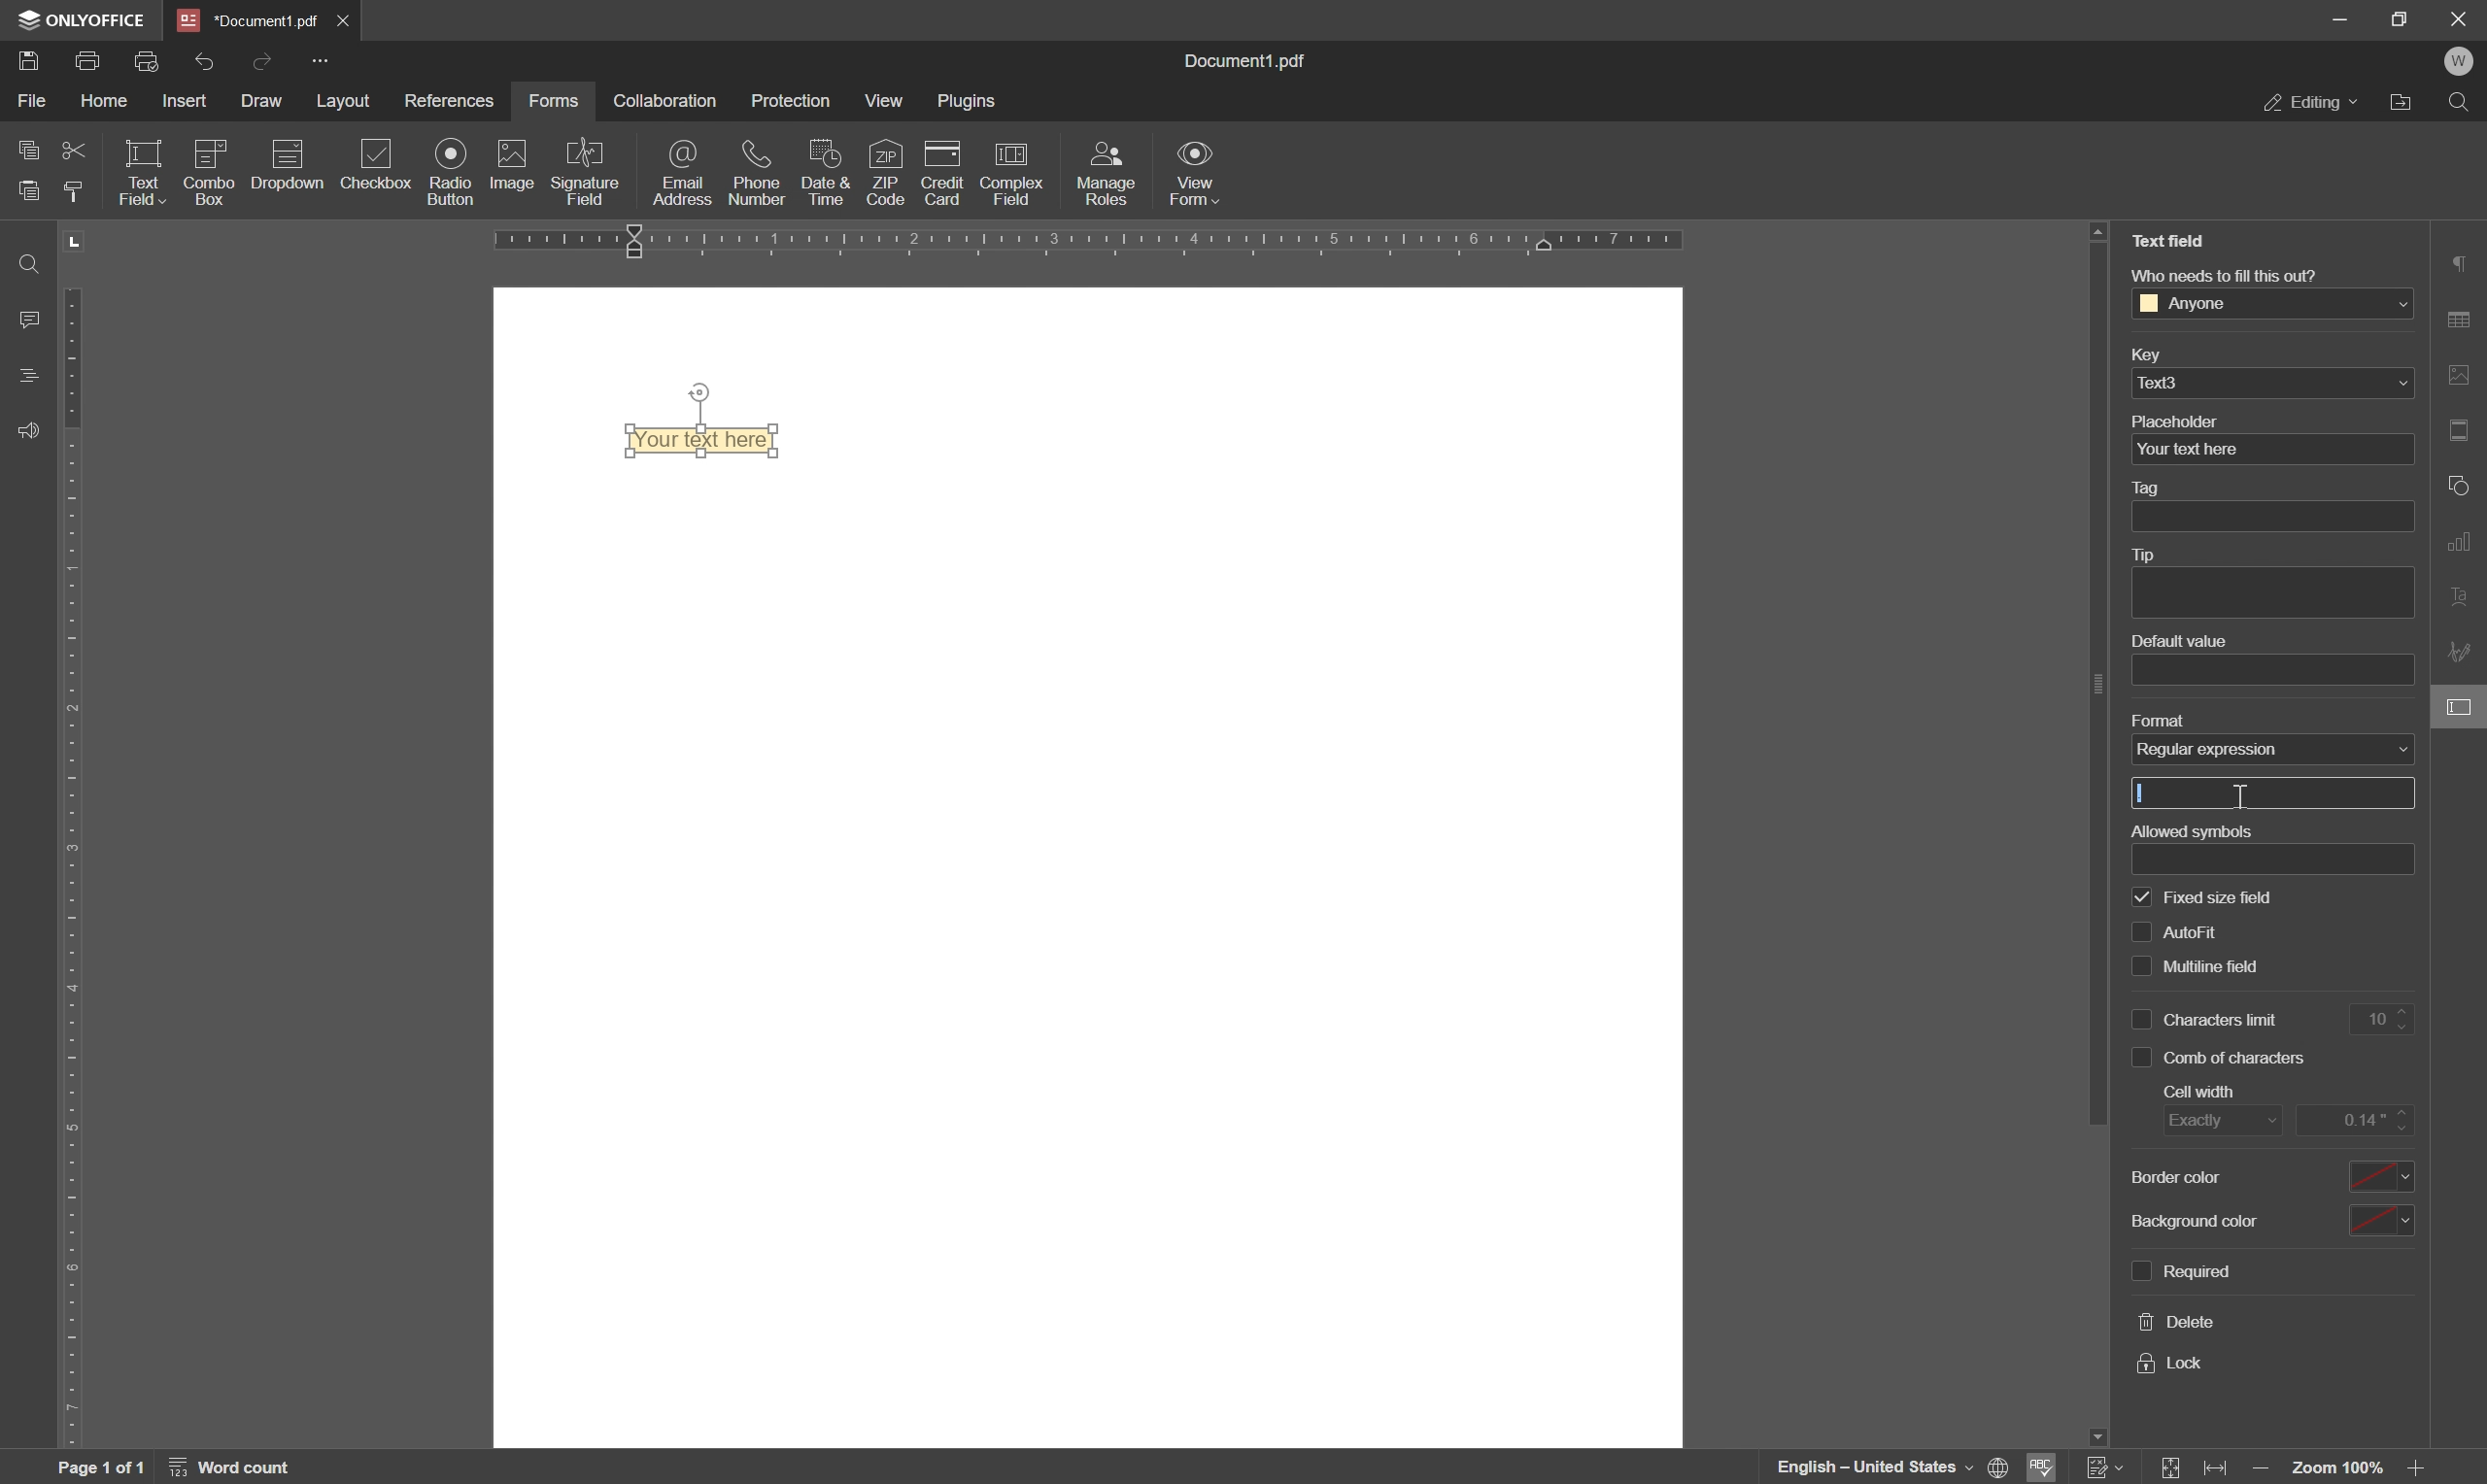 The width and height of the screenshot is (2487, 1484). What do you see at coordinates (2220, 1470) in the screenshot?
I see `fit to width` at bounding box center [2220, 1470].